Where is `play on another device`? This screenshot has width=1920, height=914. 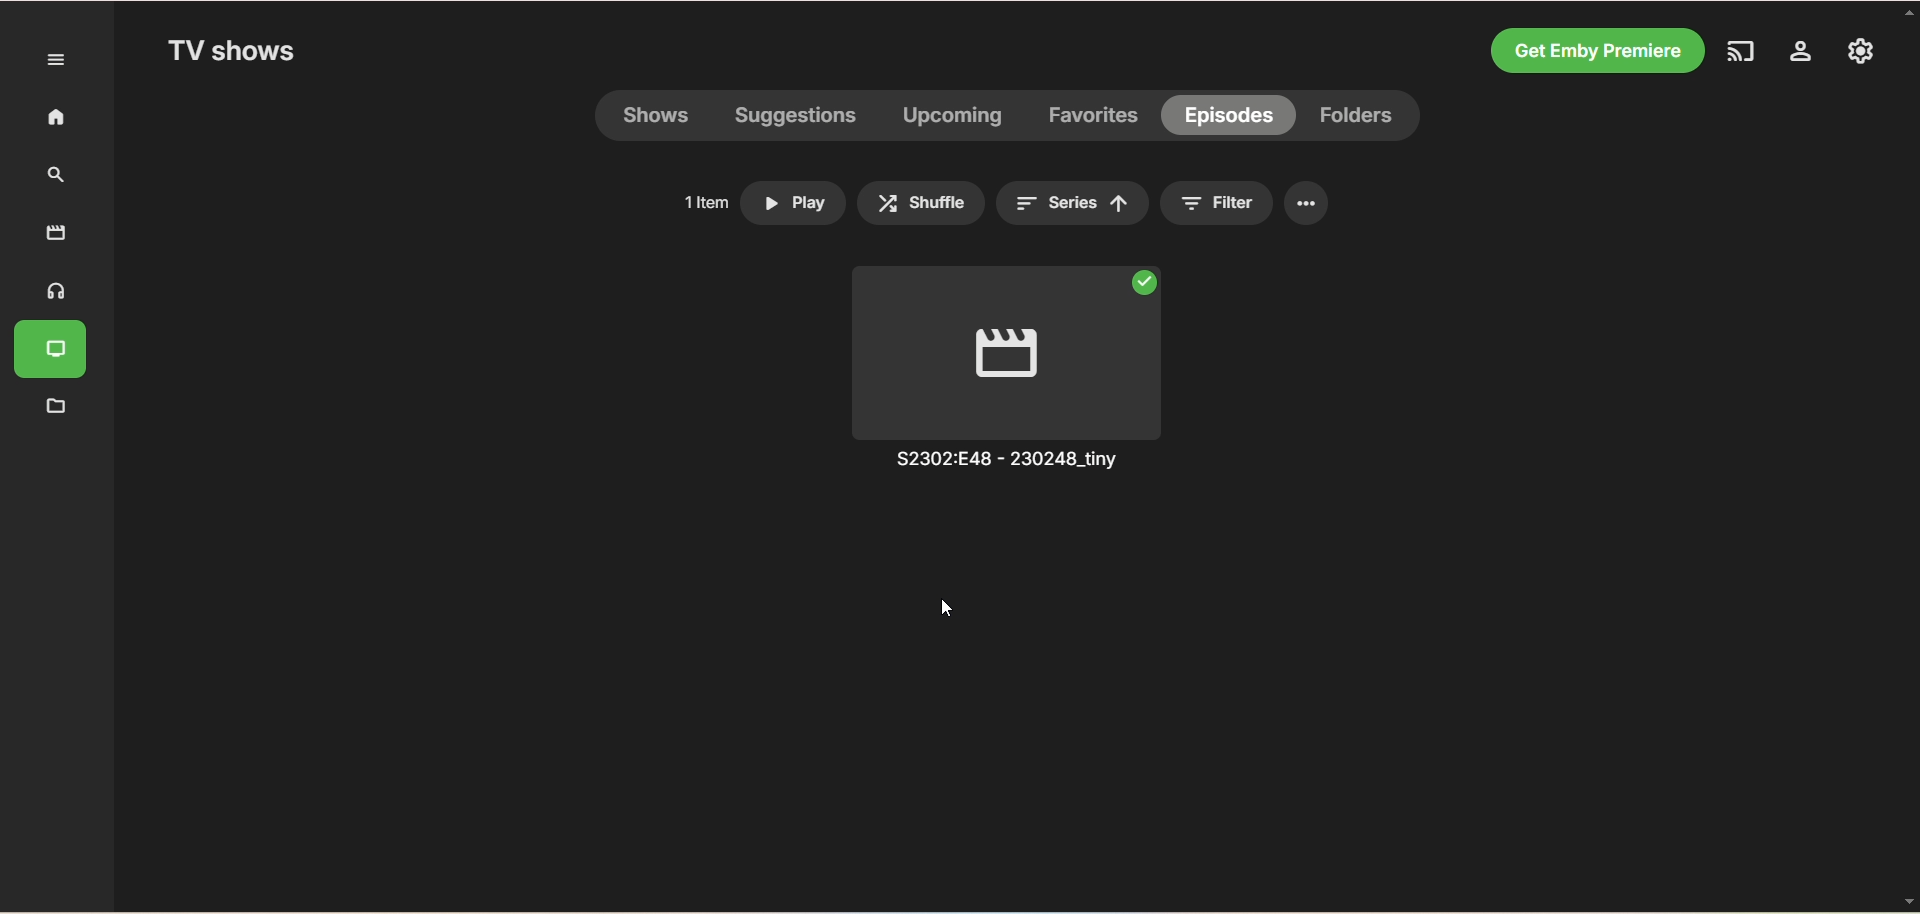 play on another device is located at coordinates (1748, 54).